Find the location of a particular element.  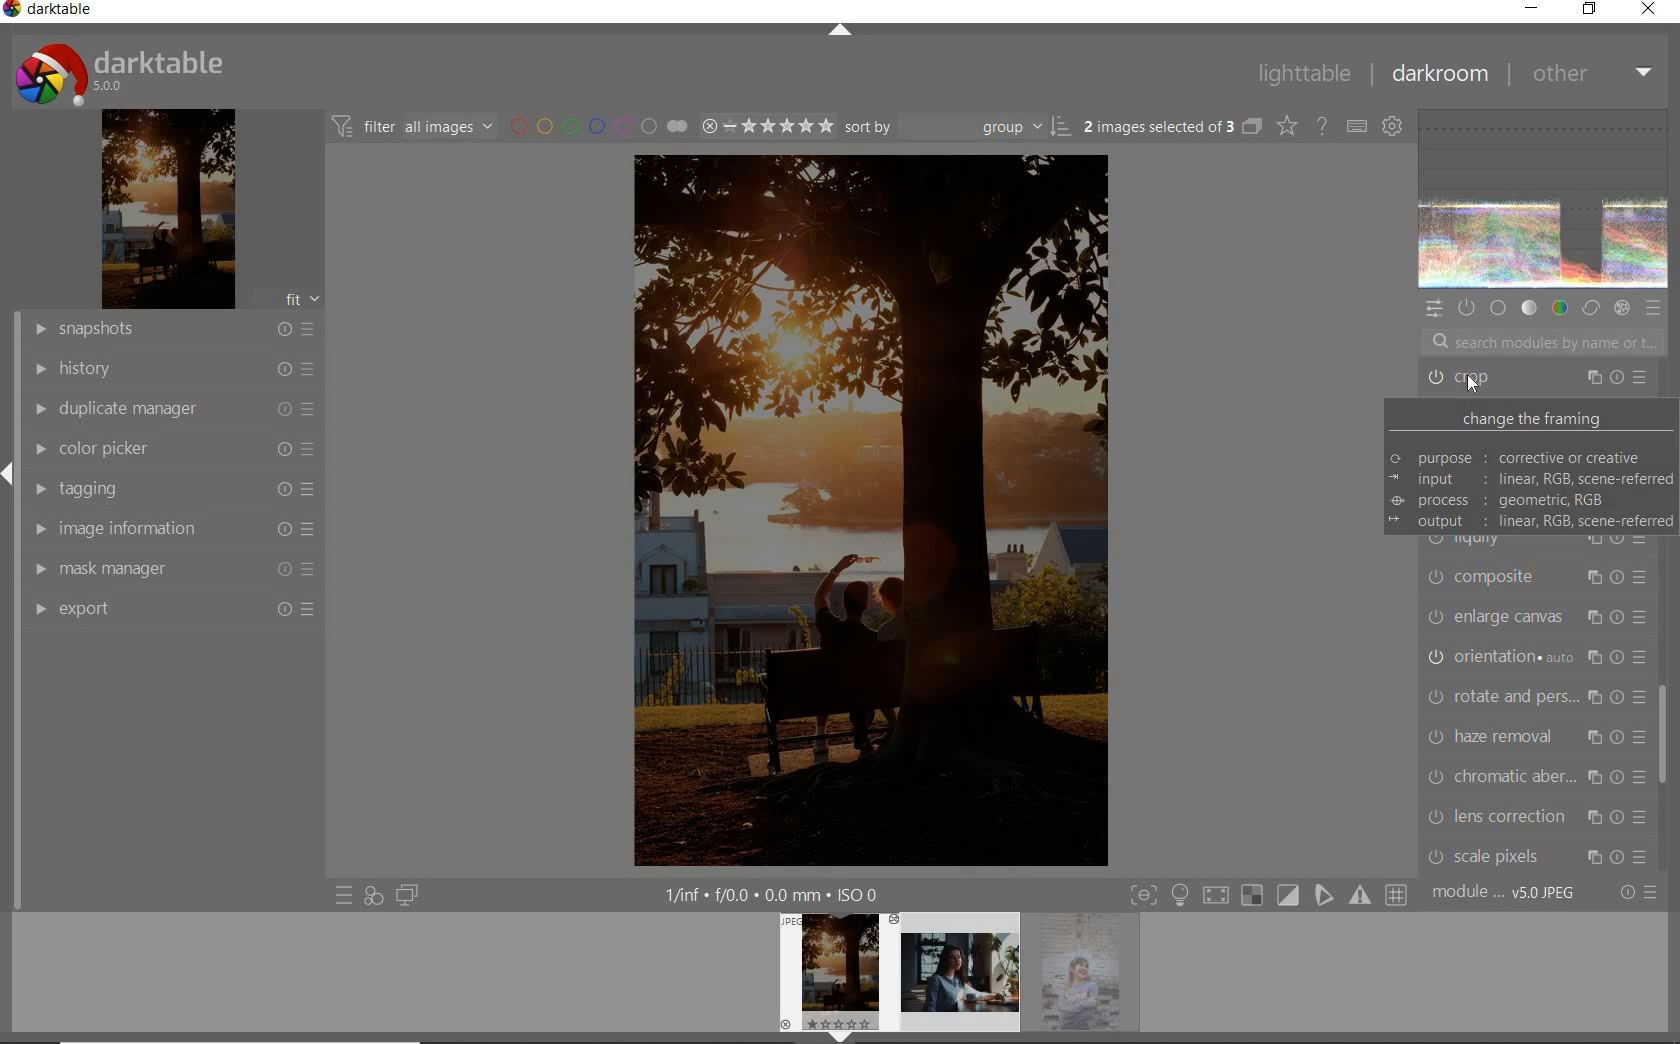

color picker is located at coordinates (171, 450).